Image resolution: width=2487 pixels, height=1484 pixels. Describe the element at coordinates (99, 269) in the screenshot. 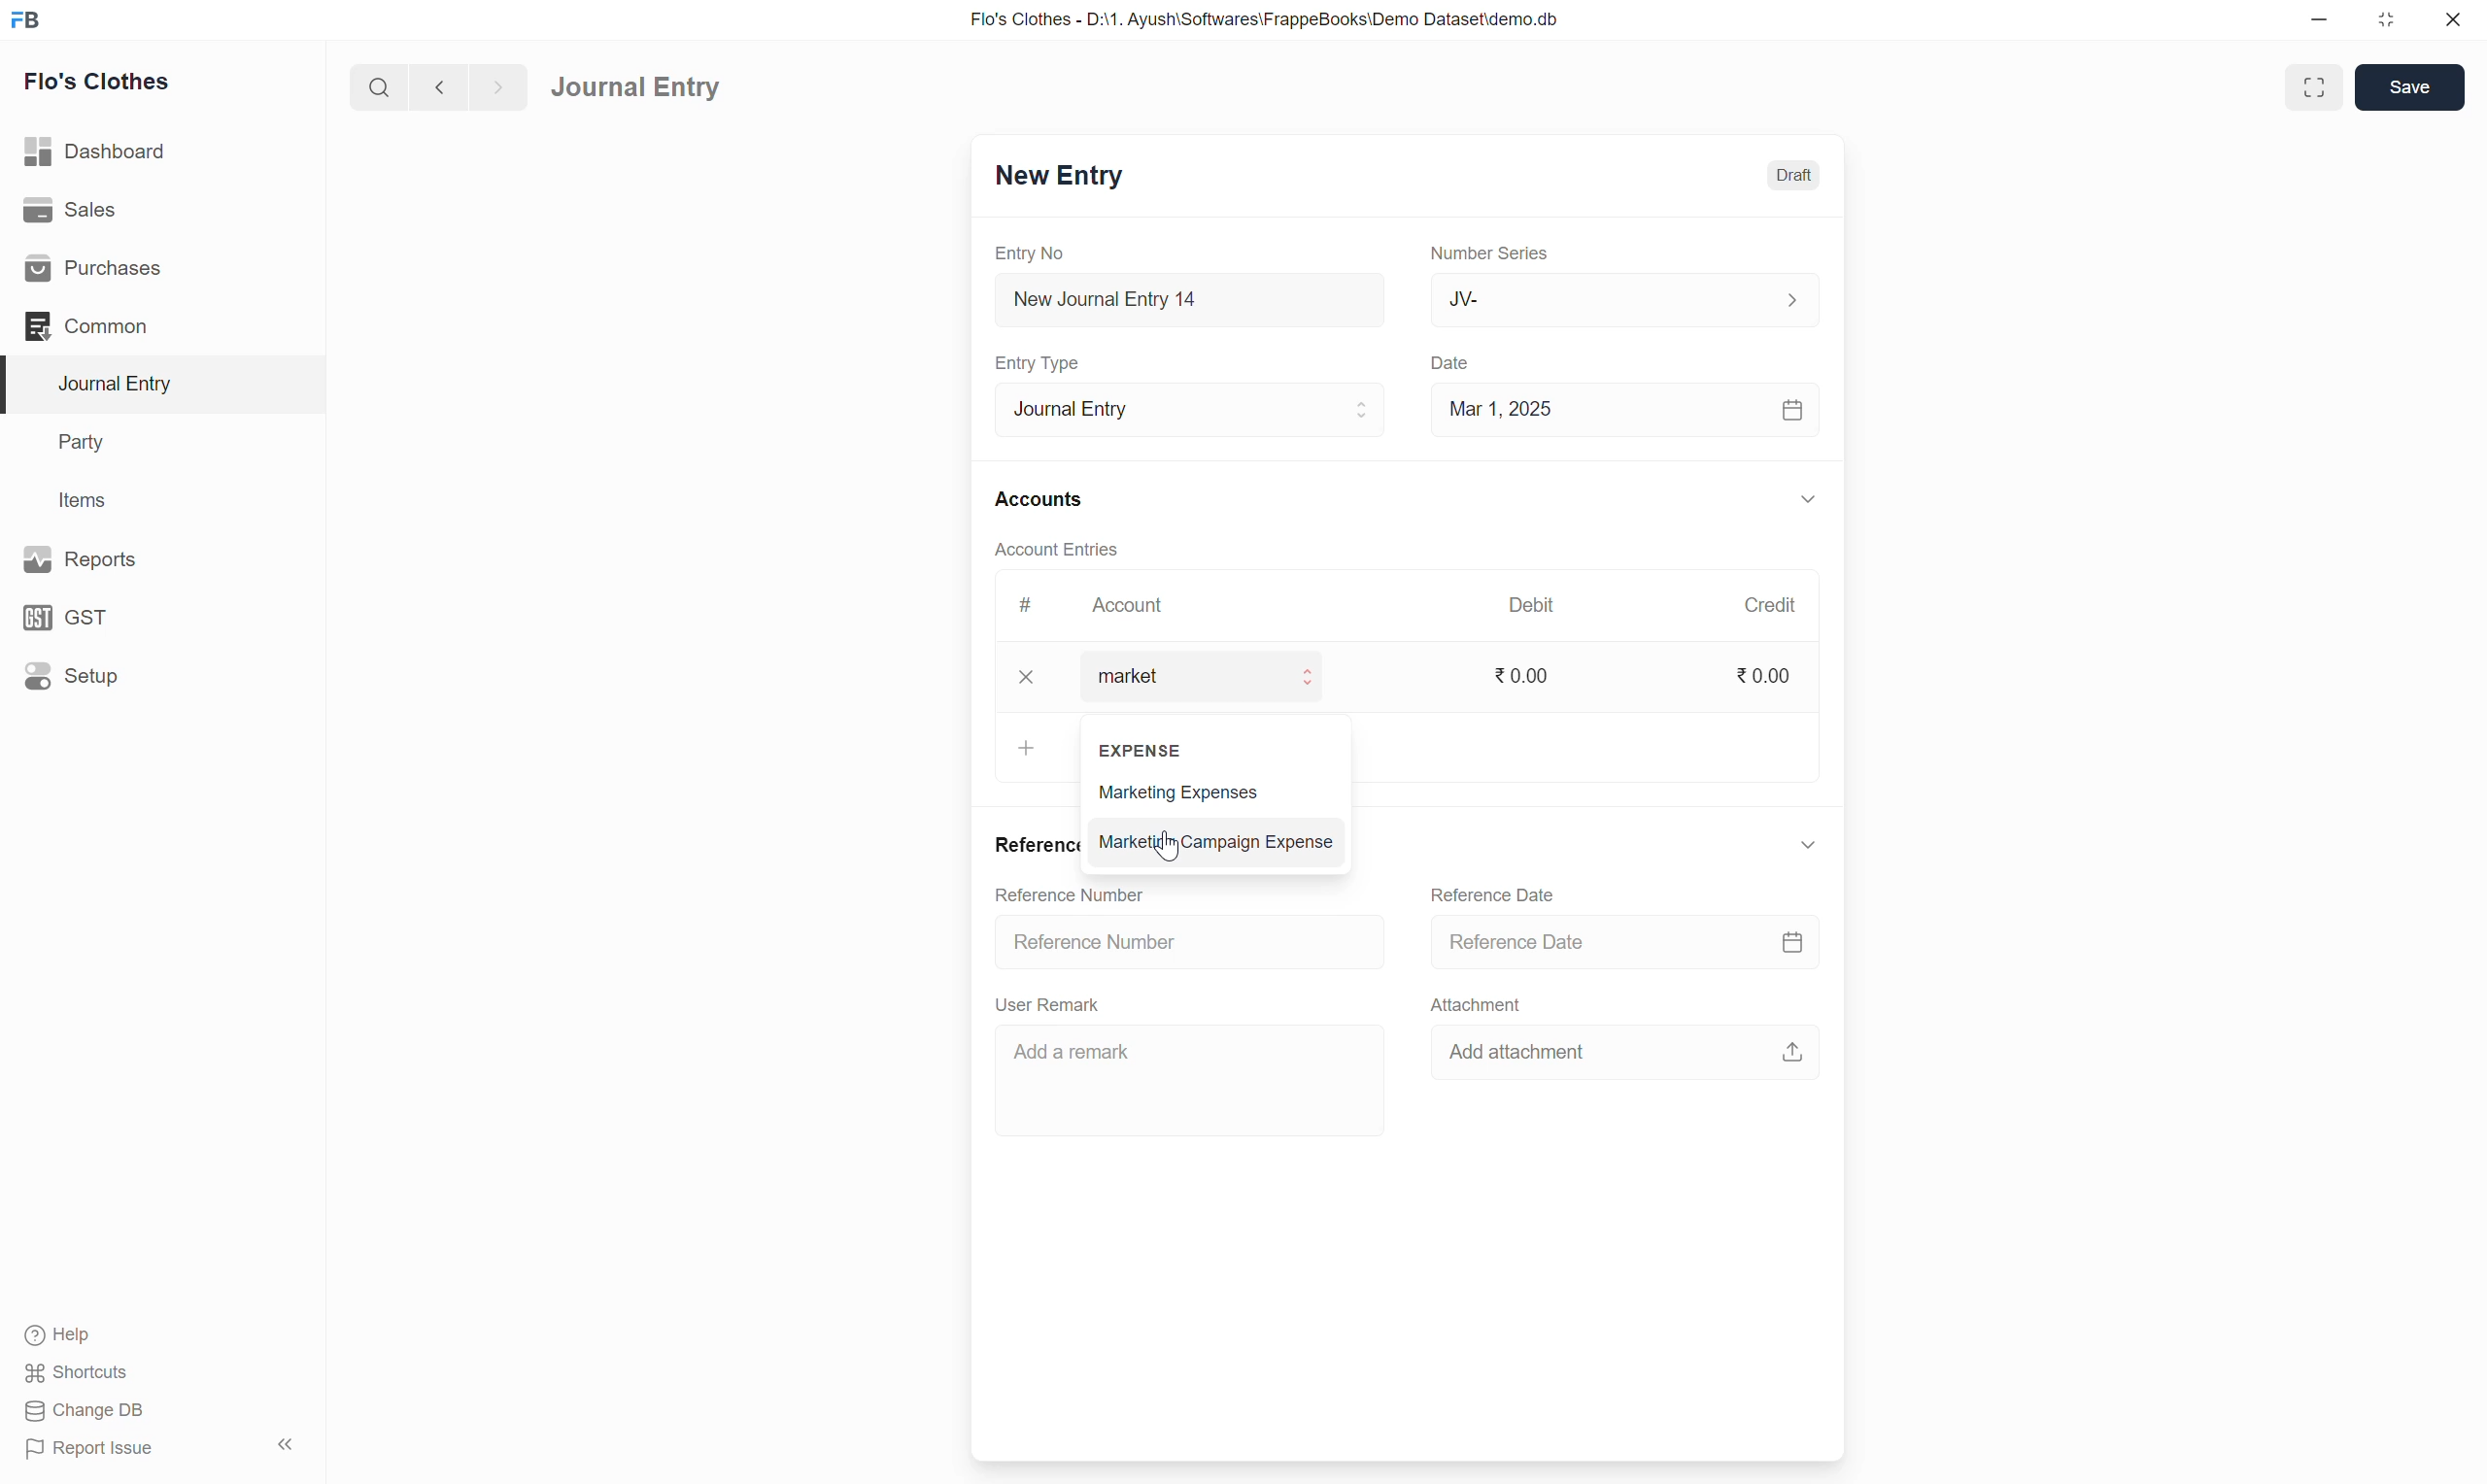

I see `Purchases` at that location.